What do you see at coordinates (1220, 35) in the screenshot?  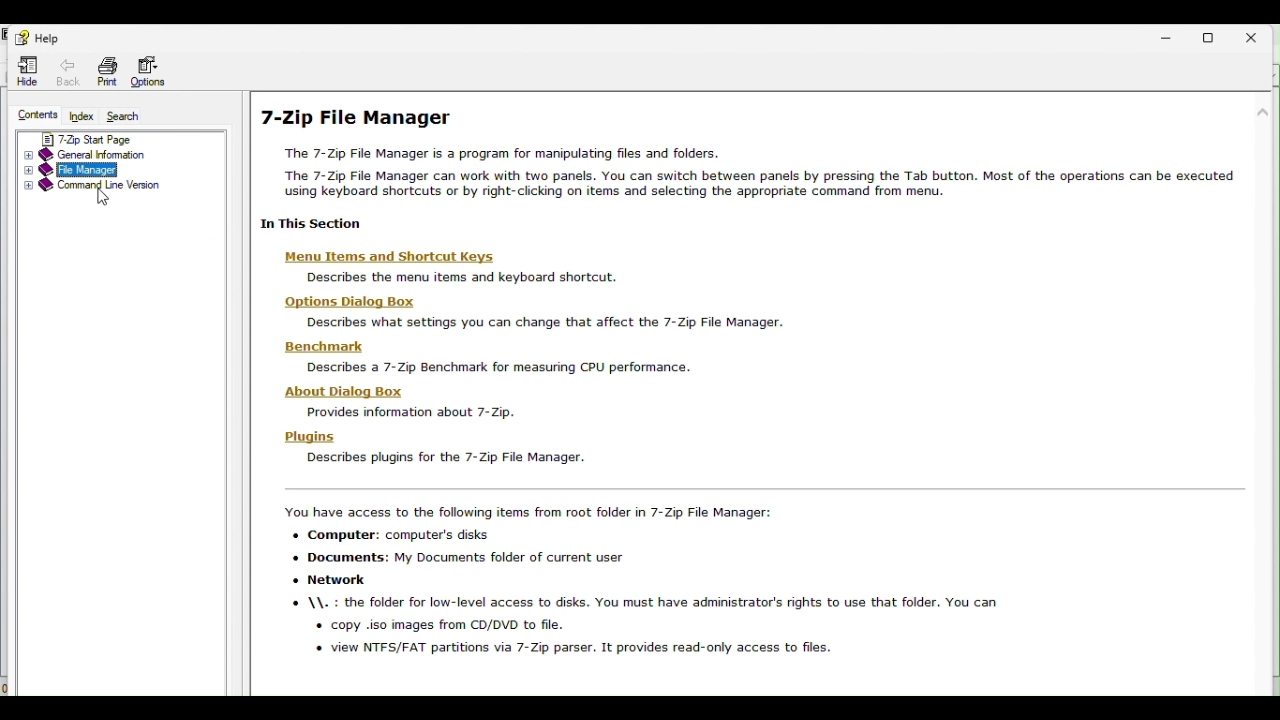 I see `restore ` at bounding box center [1220, 35].